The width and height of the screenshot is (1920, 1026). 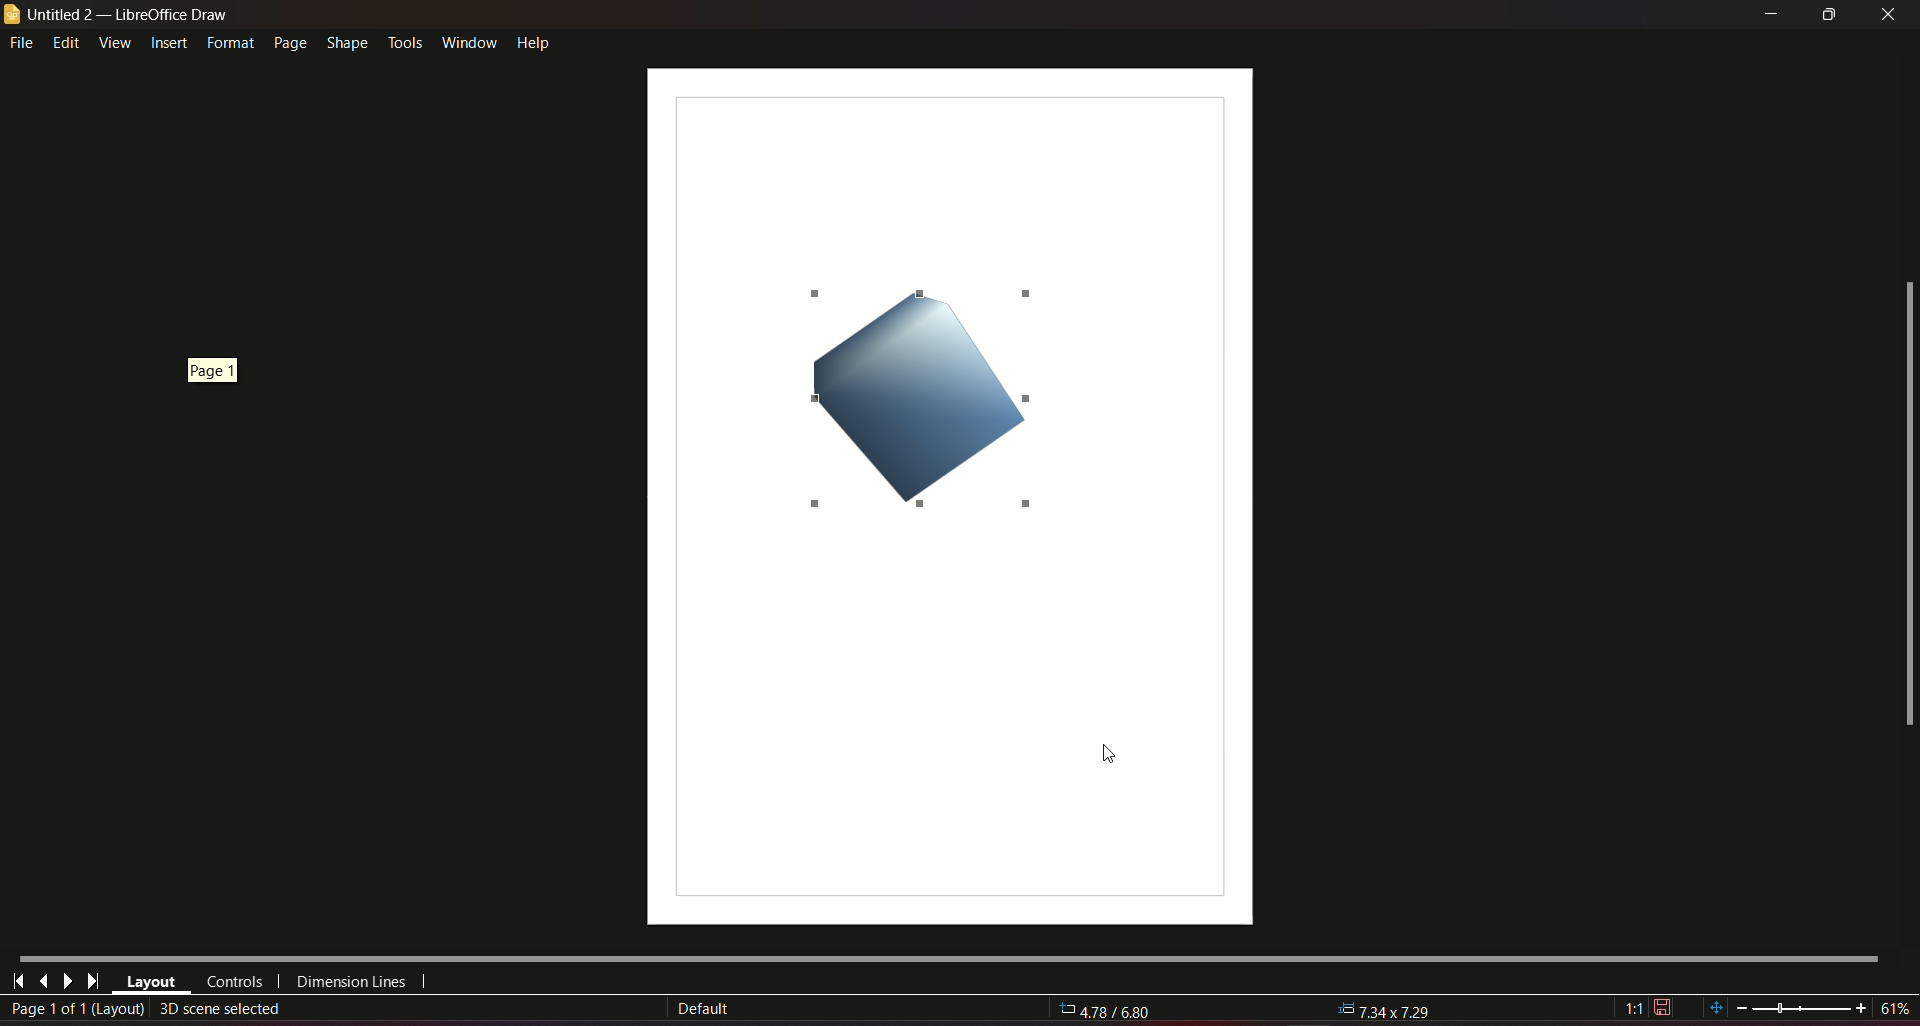 I want to click on tools, so click(x=404, y=40).